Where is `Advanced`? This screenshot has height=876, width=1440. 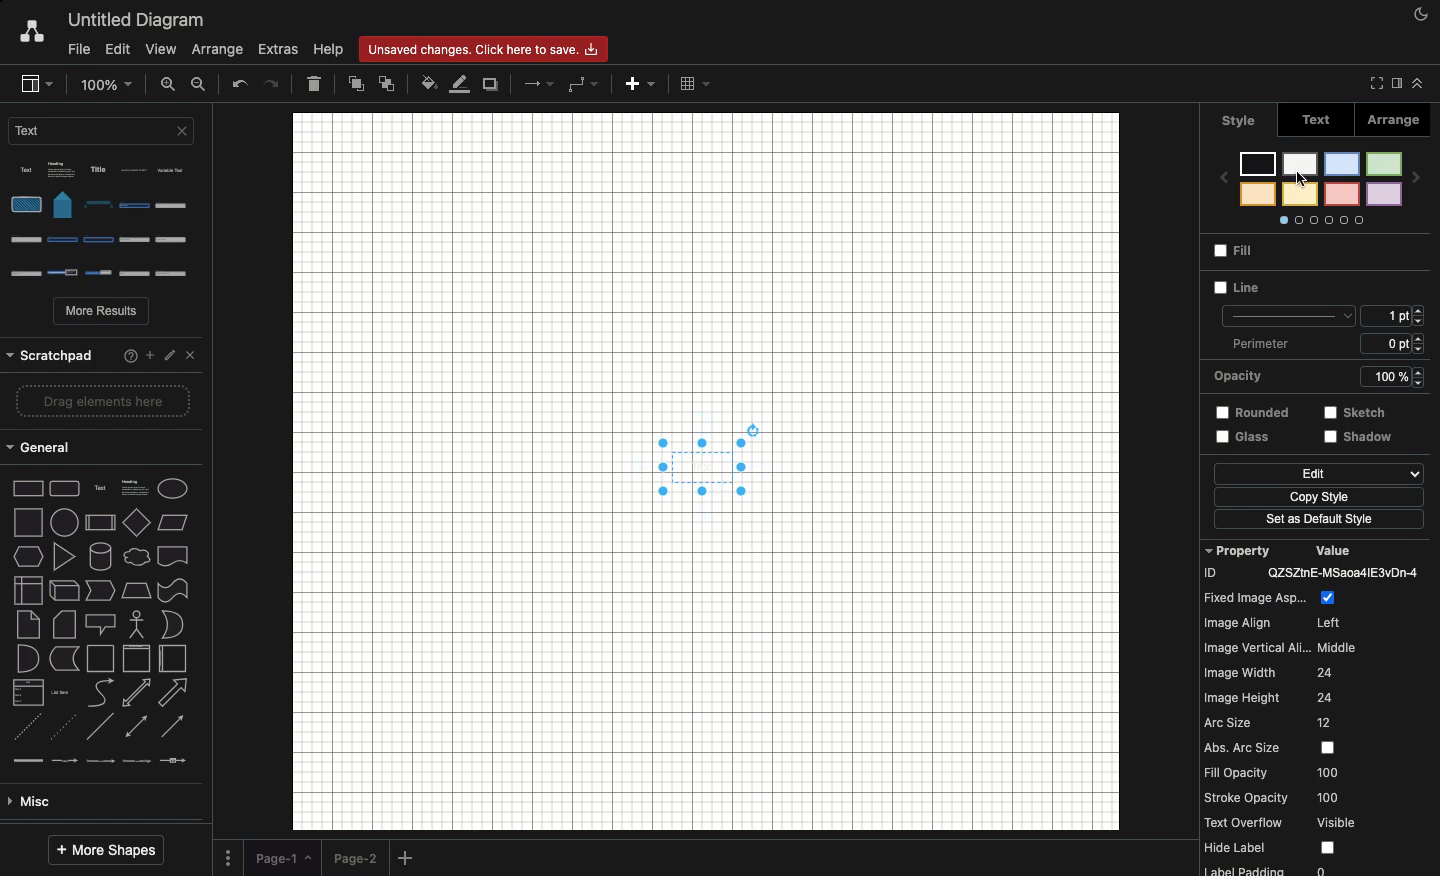 Advanced is located at coordinates (97, 657).